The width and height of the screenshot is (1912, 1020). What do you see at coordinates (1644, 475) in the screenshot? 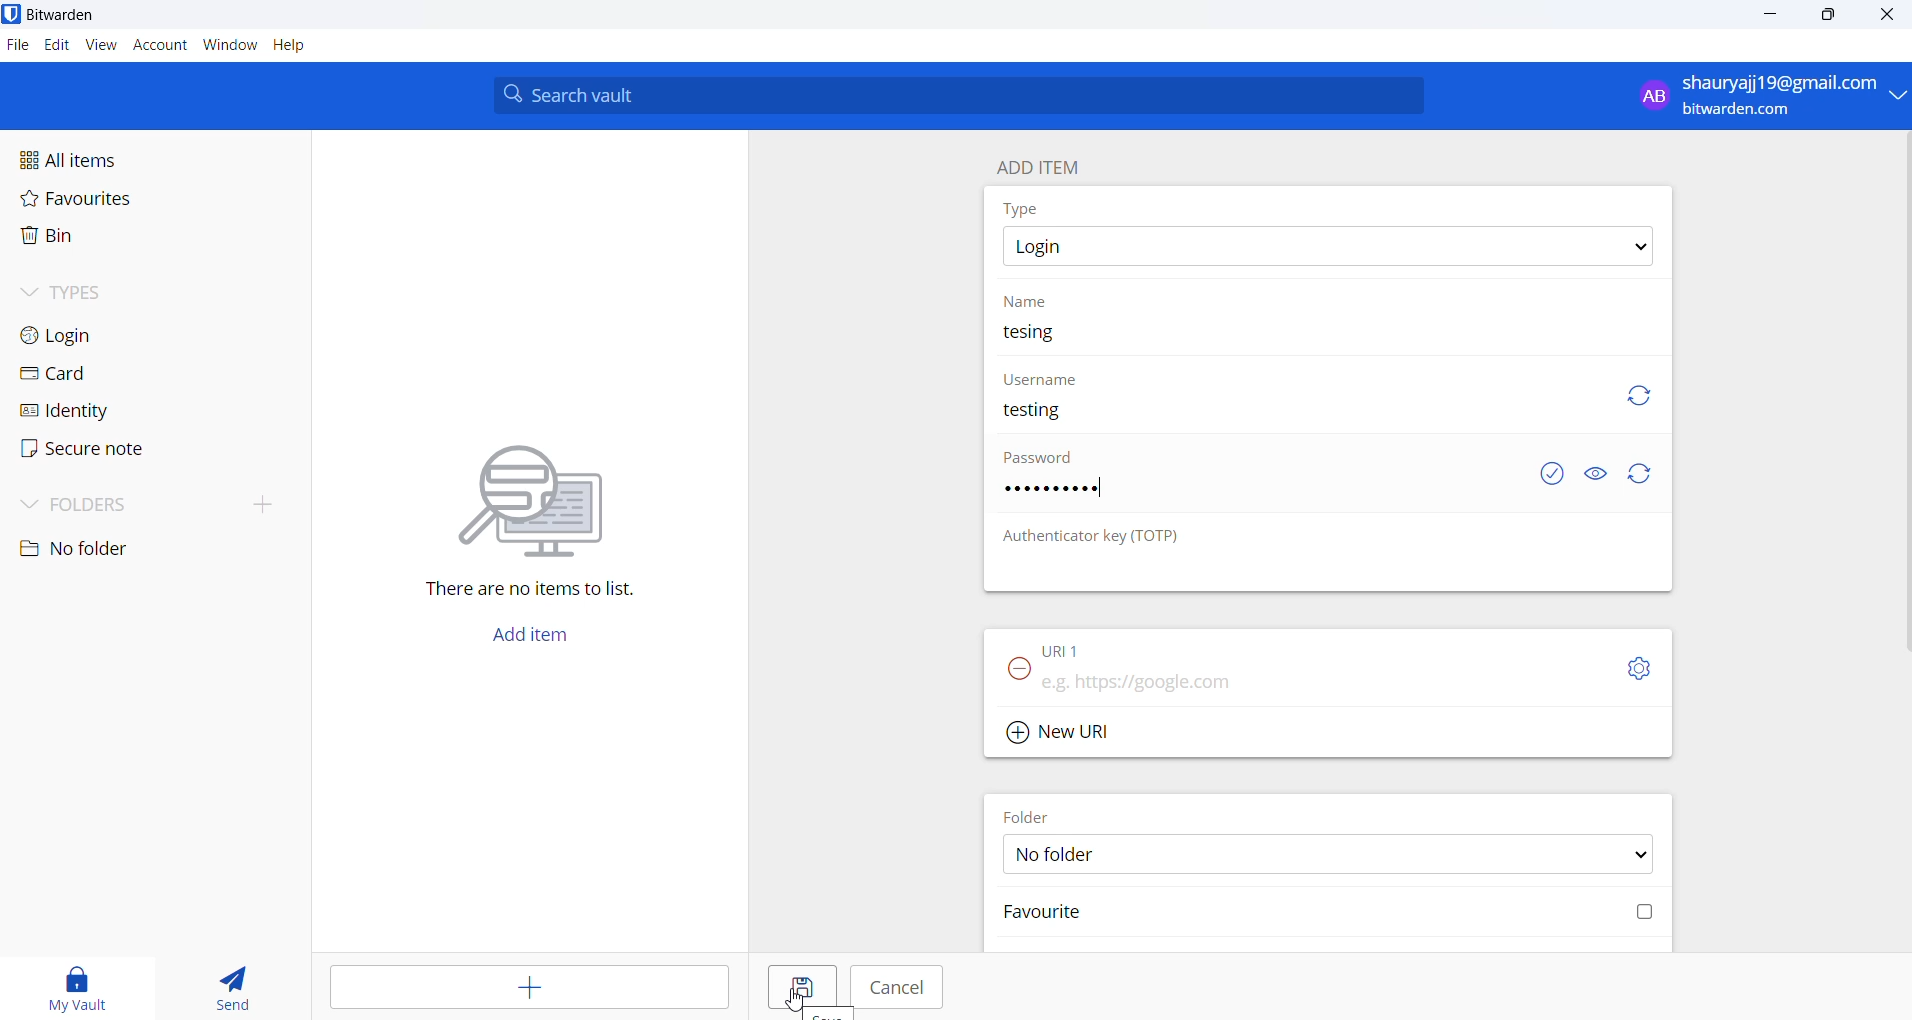
I see `generate password` at bounding box center [1644, 475].